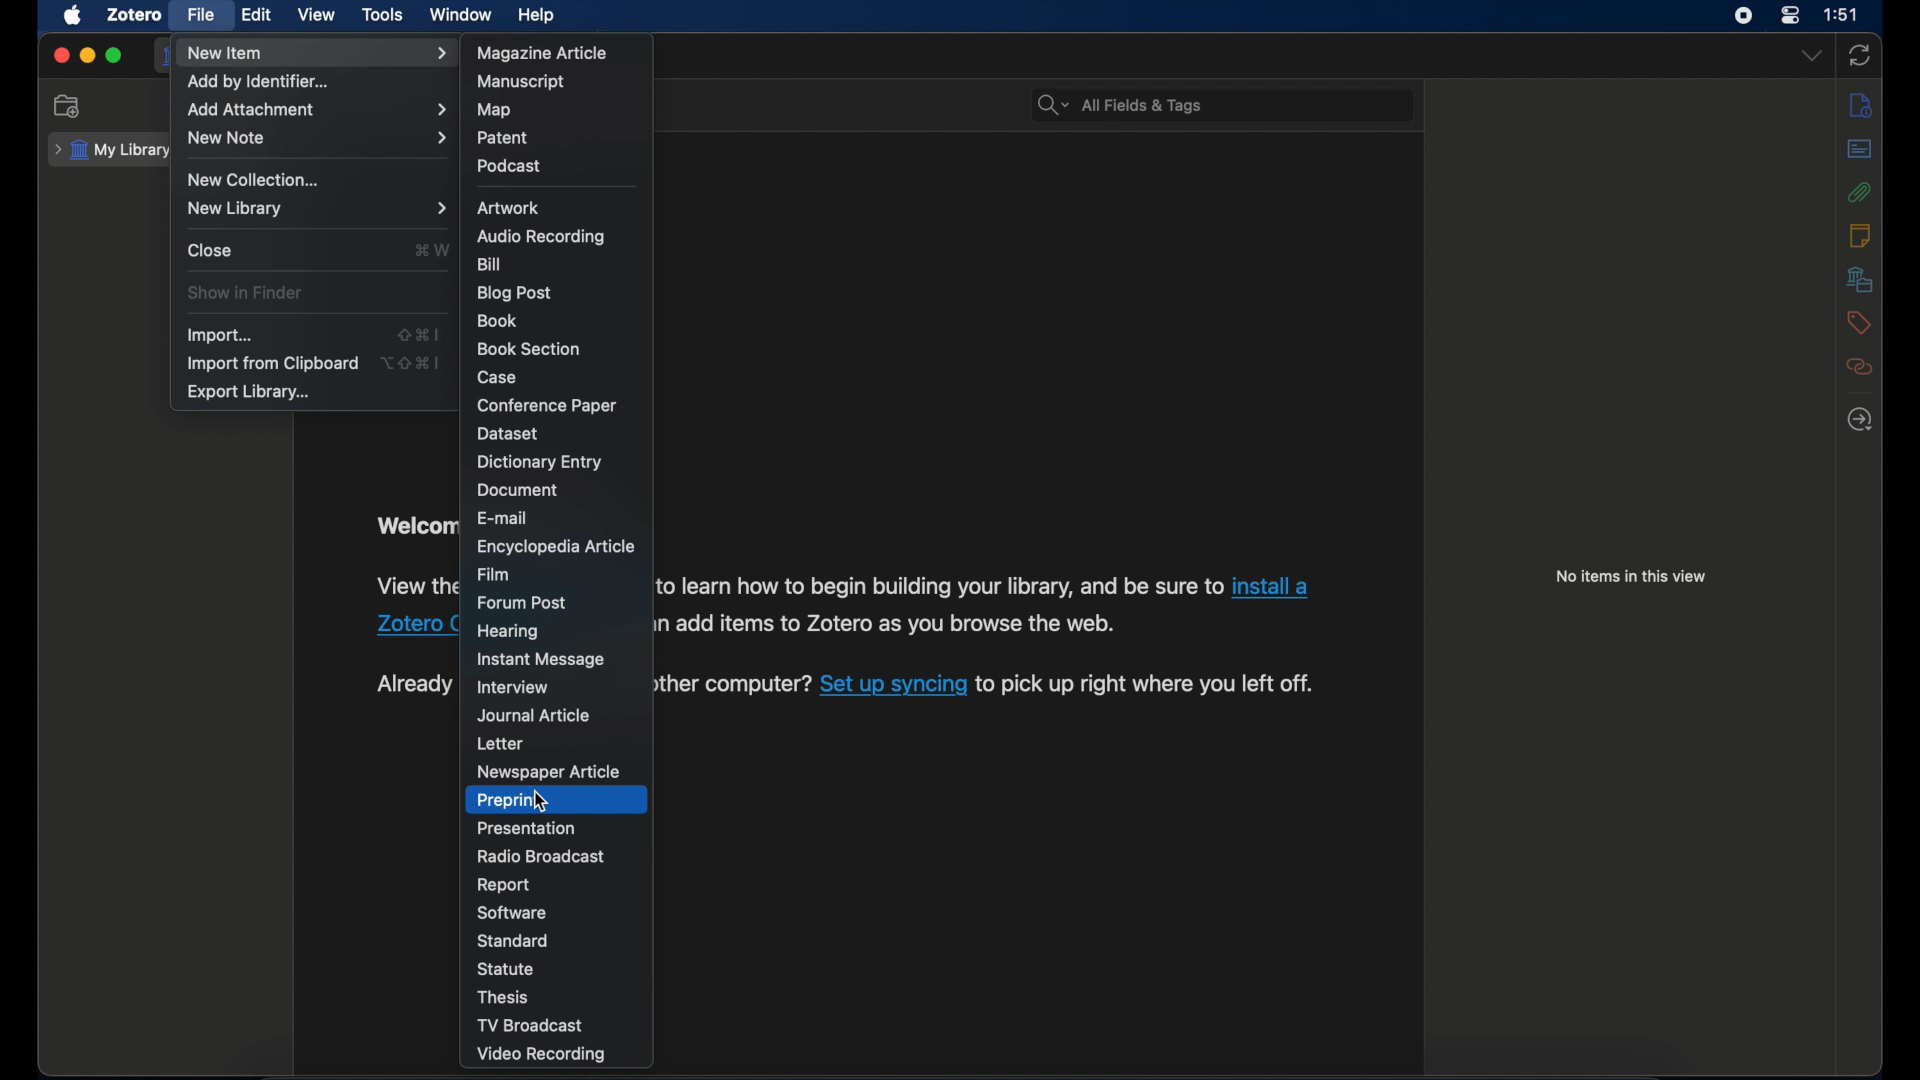  What do you see at coordinates (502, 744) in the screenshot?
I see `letter` at bounding box center [502, 744].